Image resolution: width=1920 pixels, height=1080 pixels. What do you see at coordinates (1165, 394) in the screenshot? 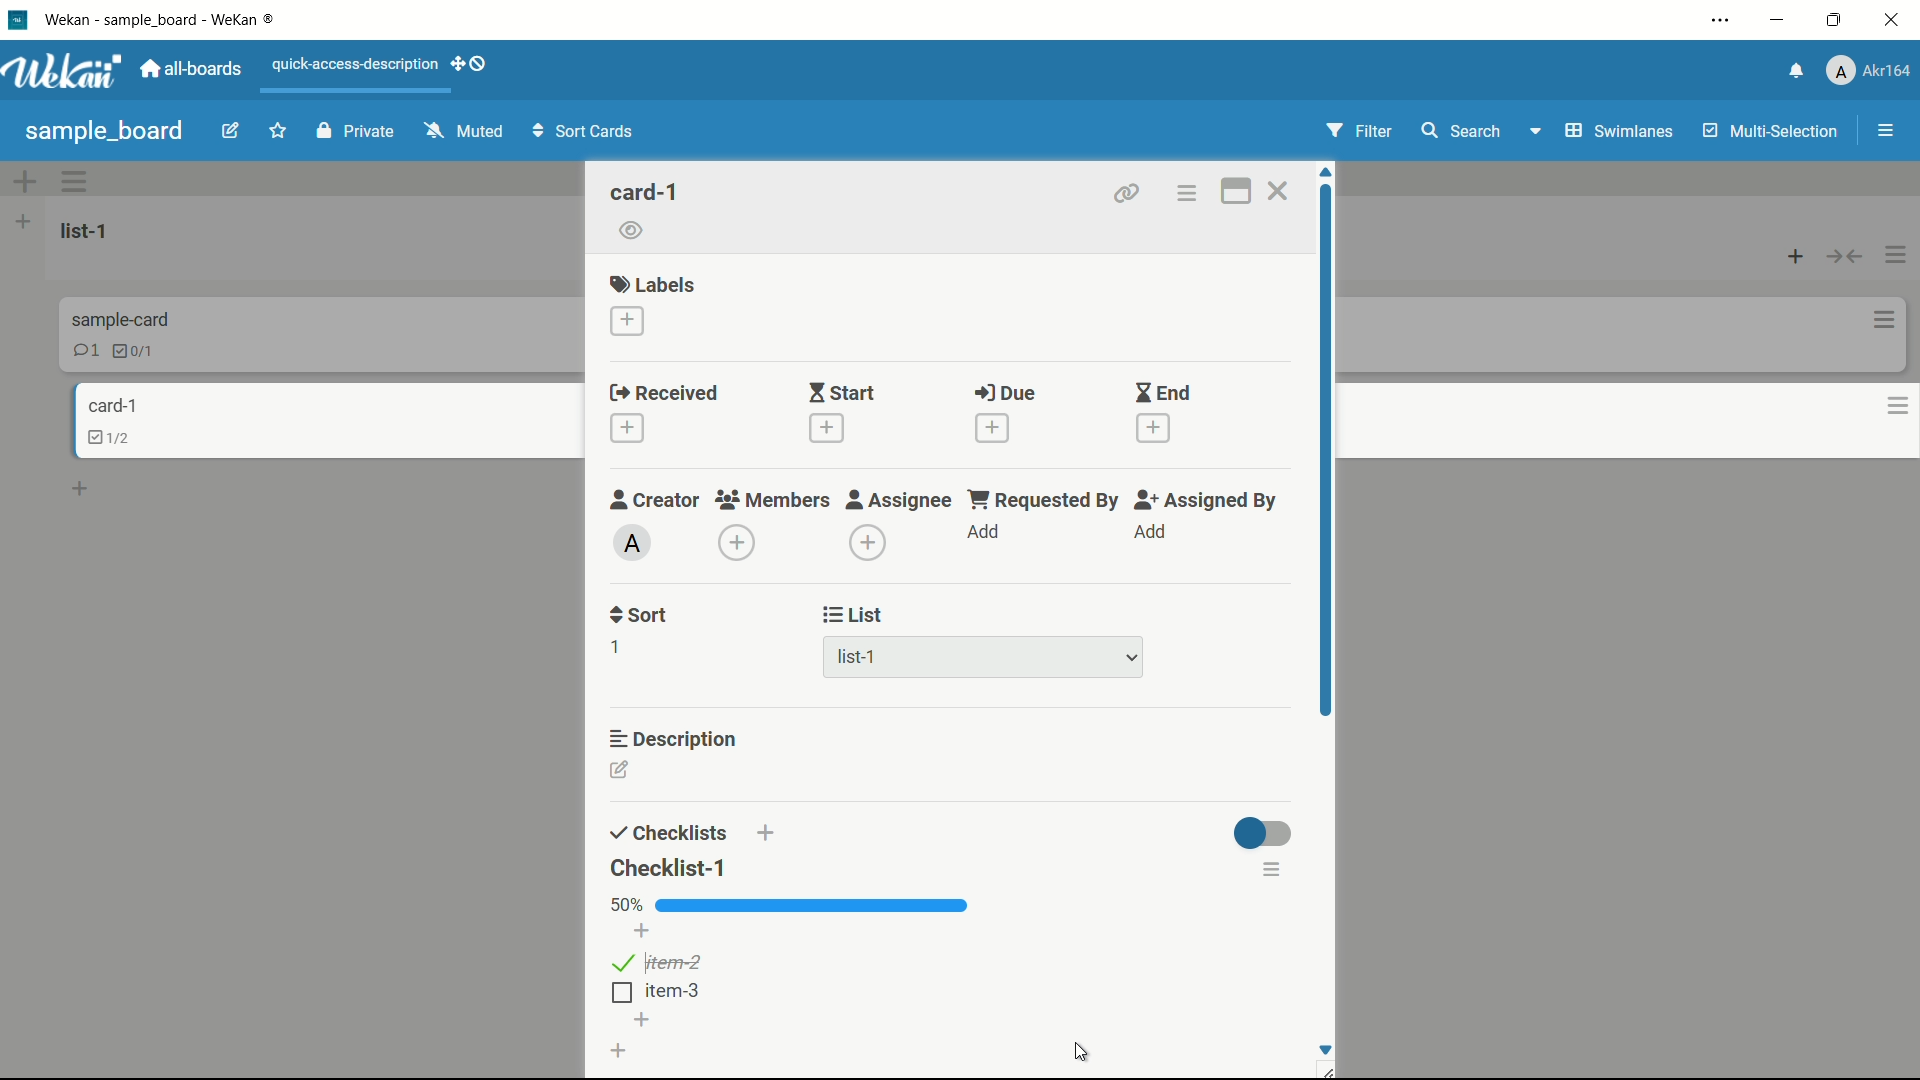
I see `end` at bounding box center [1165, 394].